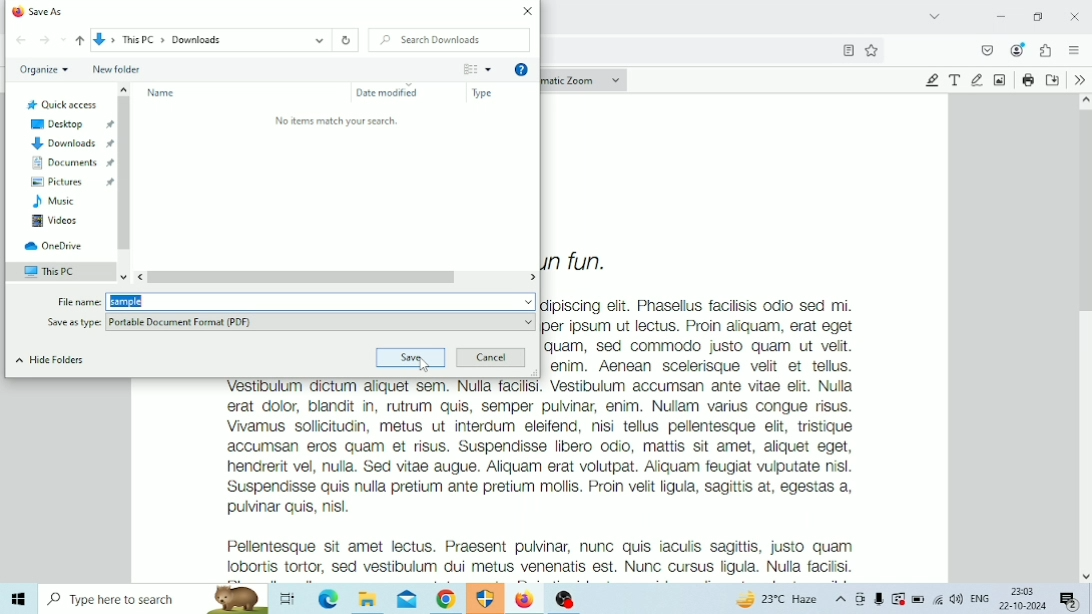 Image resolution: width=1092 pixels, height=614 pixels. I want to click on Close, so click(1076, 17).